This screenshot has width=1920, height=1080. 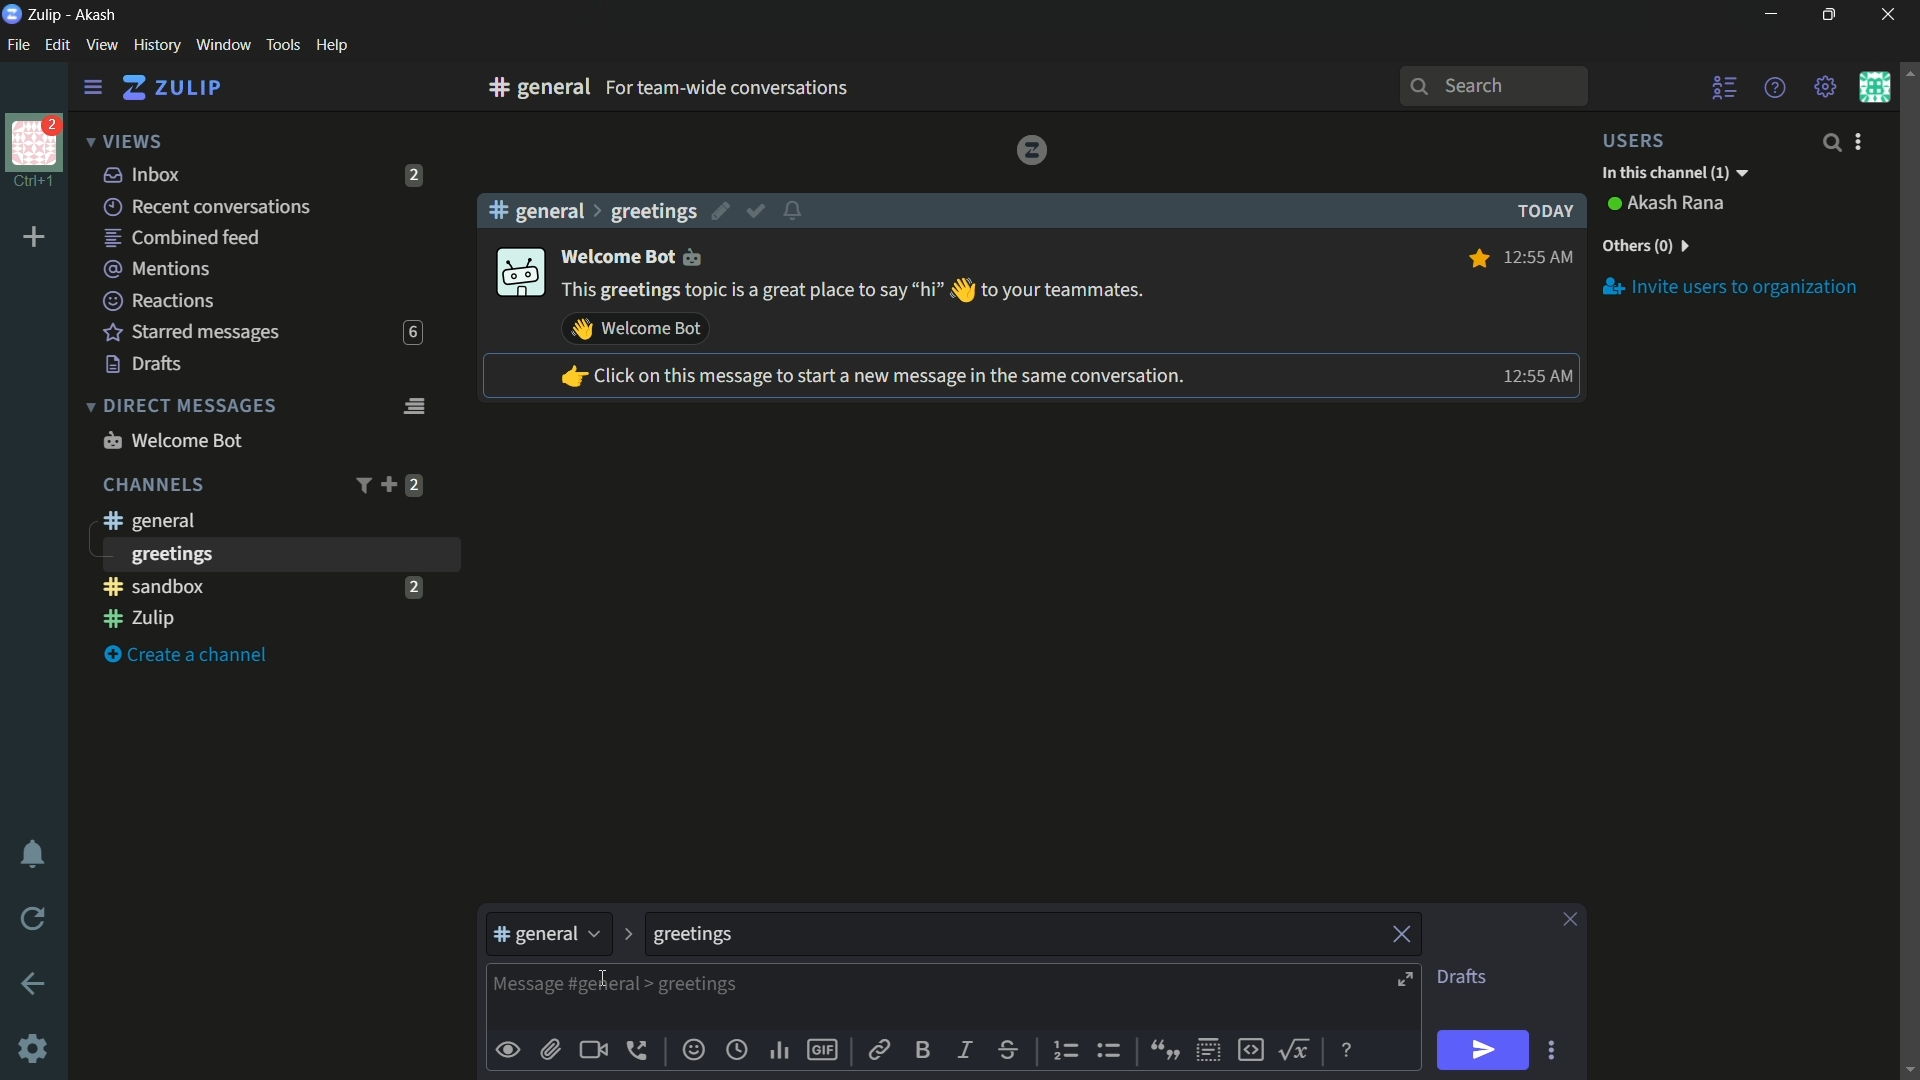 I want to click on welcome bot, so click(x=642, y=255).